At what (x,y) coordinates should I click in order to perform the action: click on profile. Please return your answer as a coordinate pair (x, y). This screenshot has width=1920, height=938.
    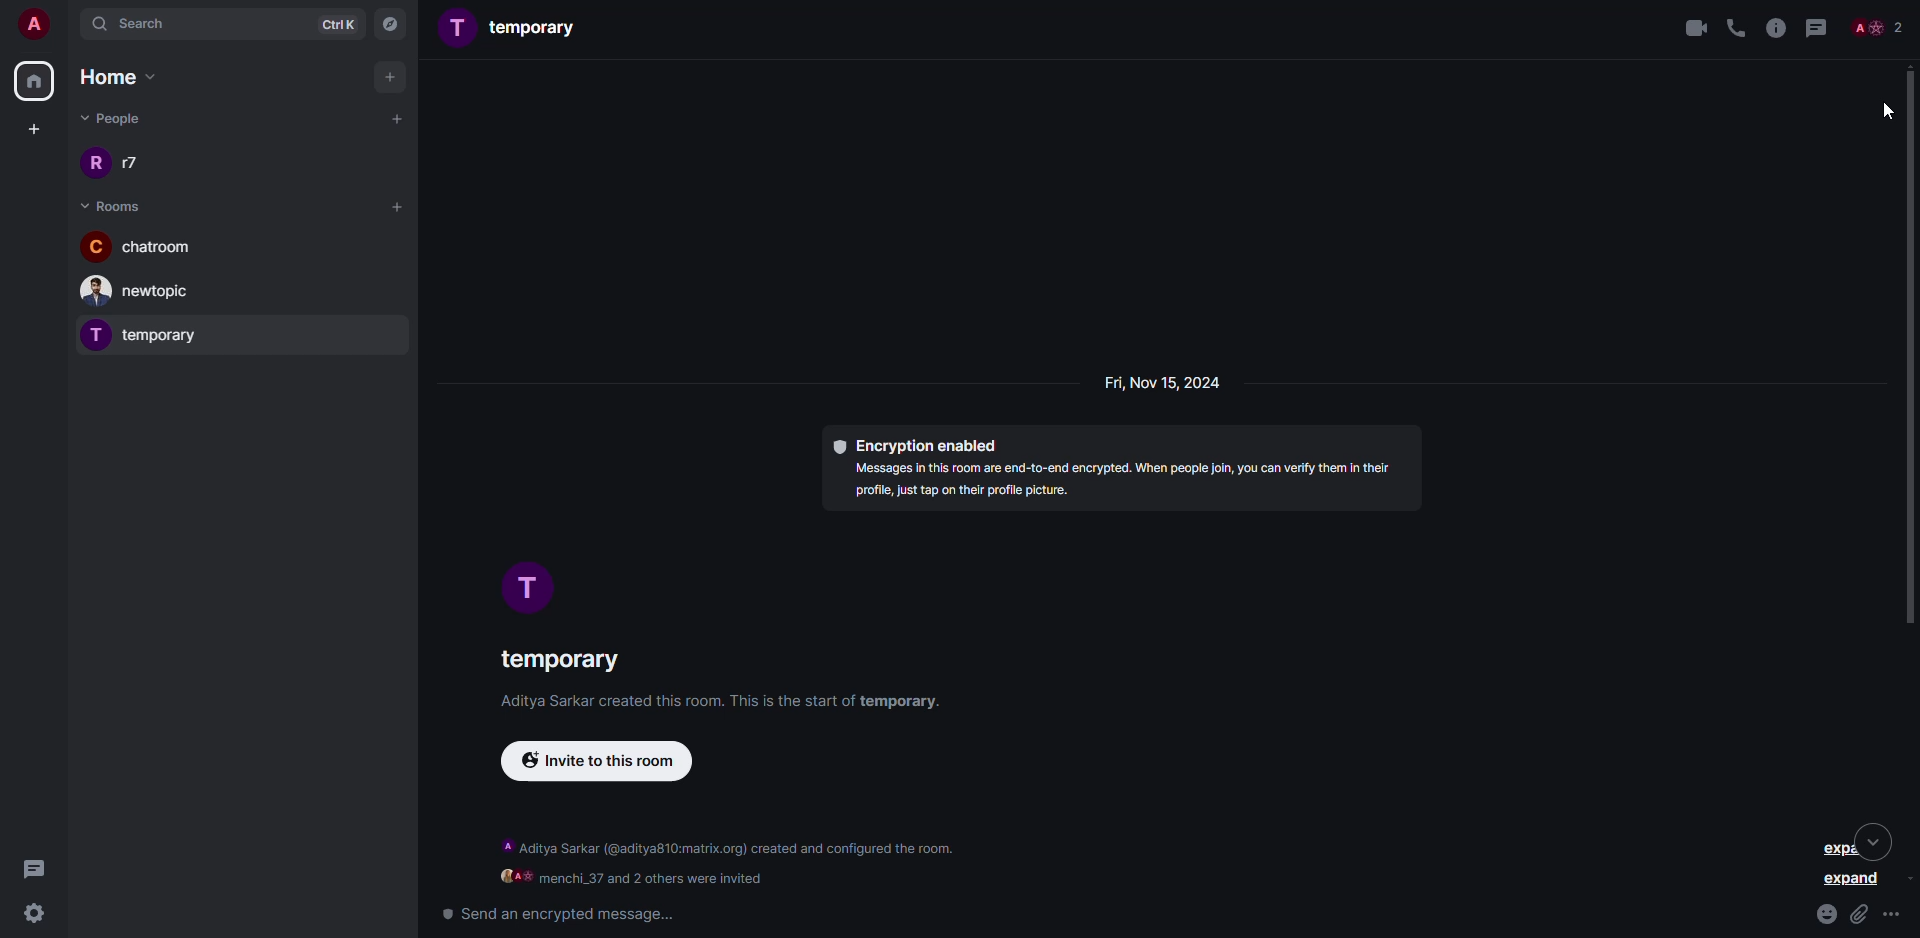
    Looking at the image, I should click on (532, 590).